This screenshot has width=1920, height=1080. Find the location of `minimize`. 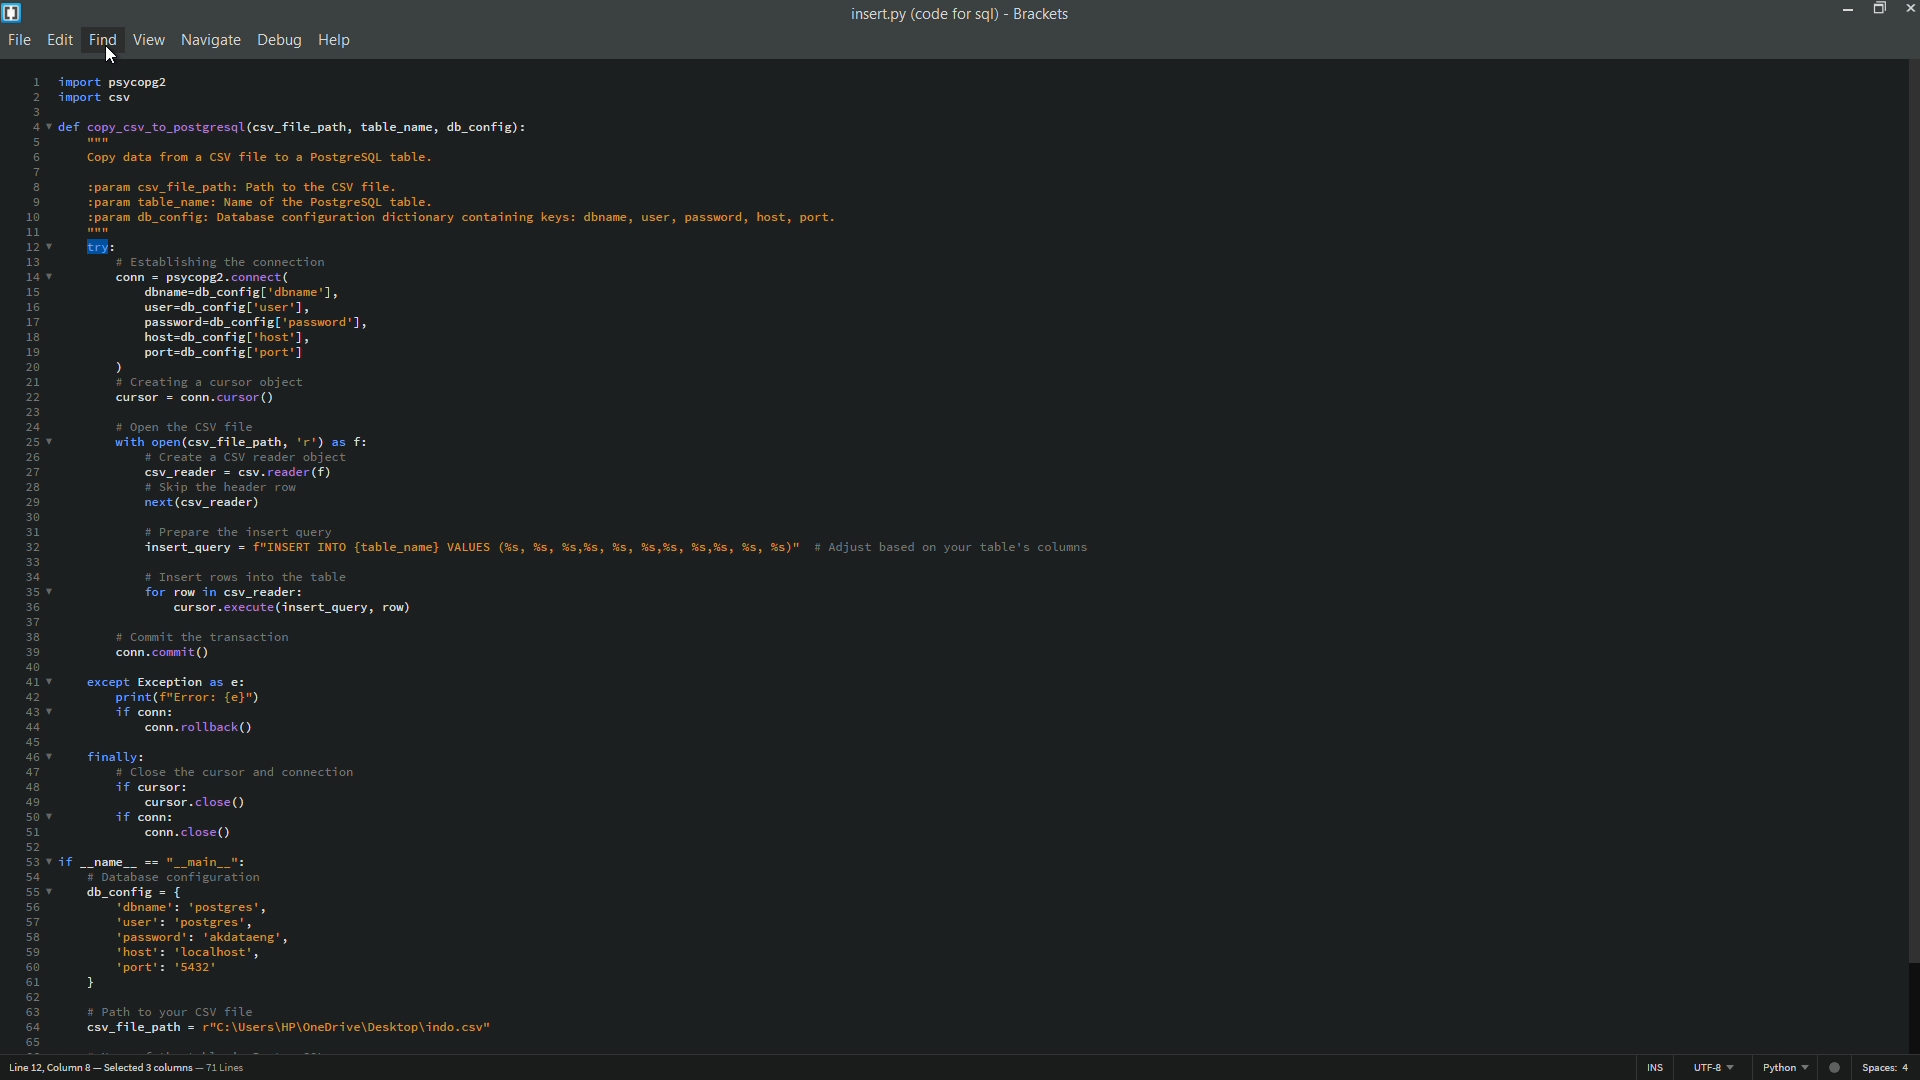

minimize is located at coordinates (1841, 8).